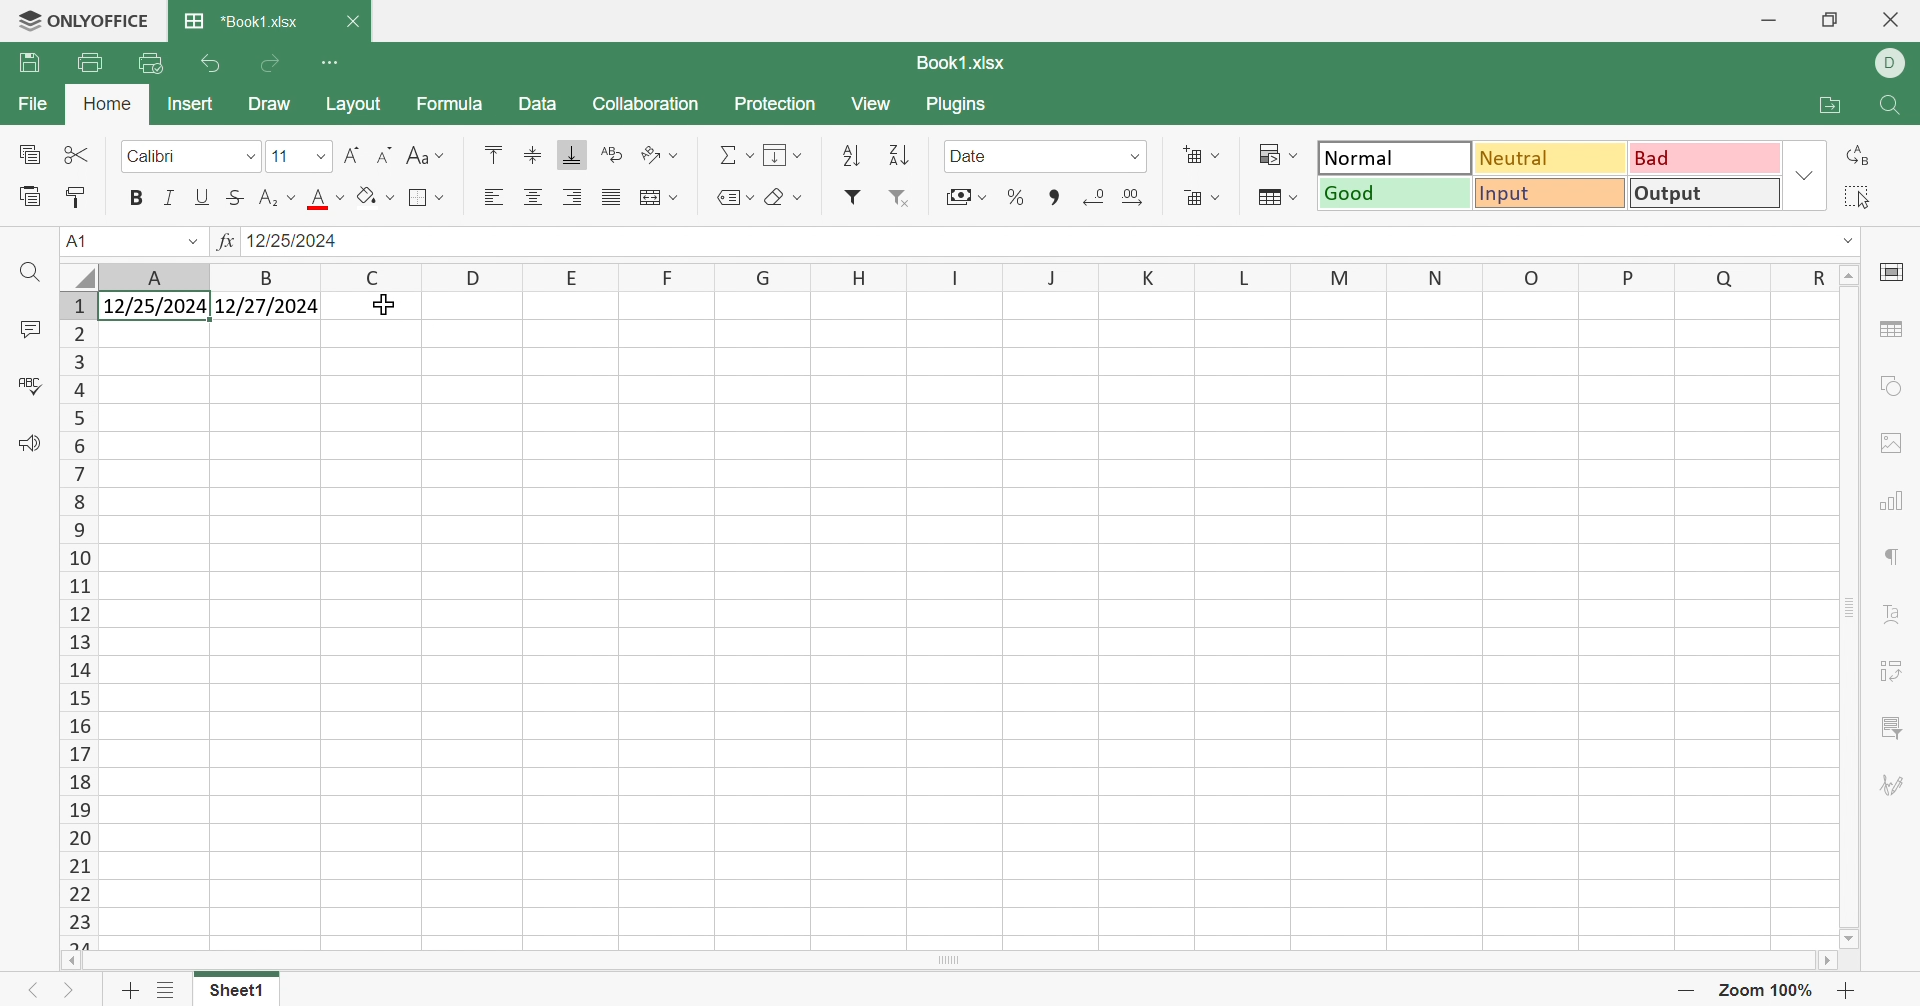 This screenshot has width=1920, height=1006. Describe the element at coordinates (202, 196) in the screenshot. I see `Underline` at that location.